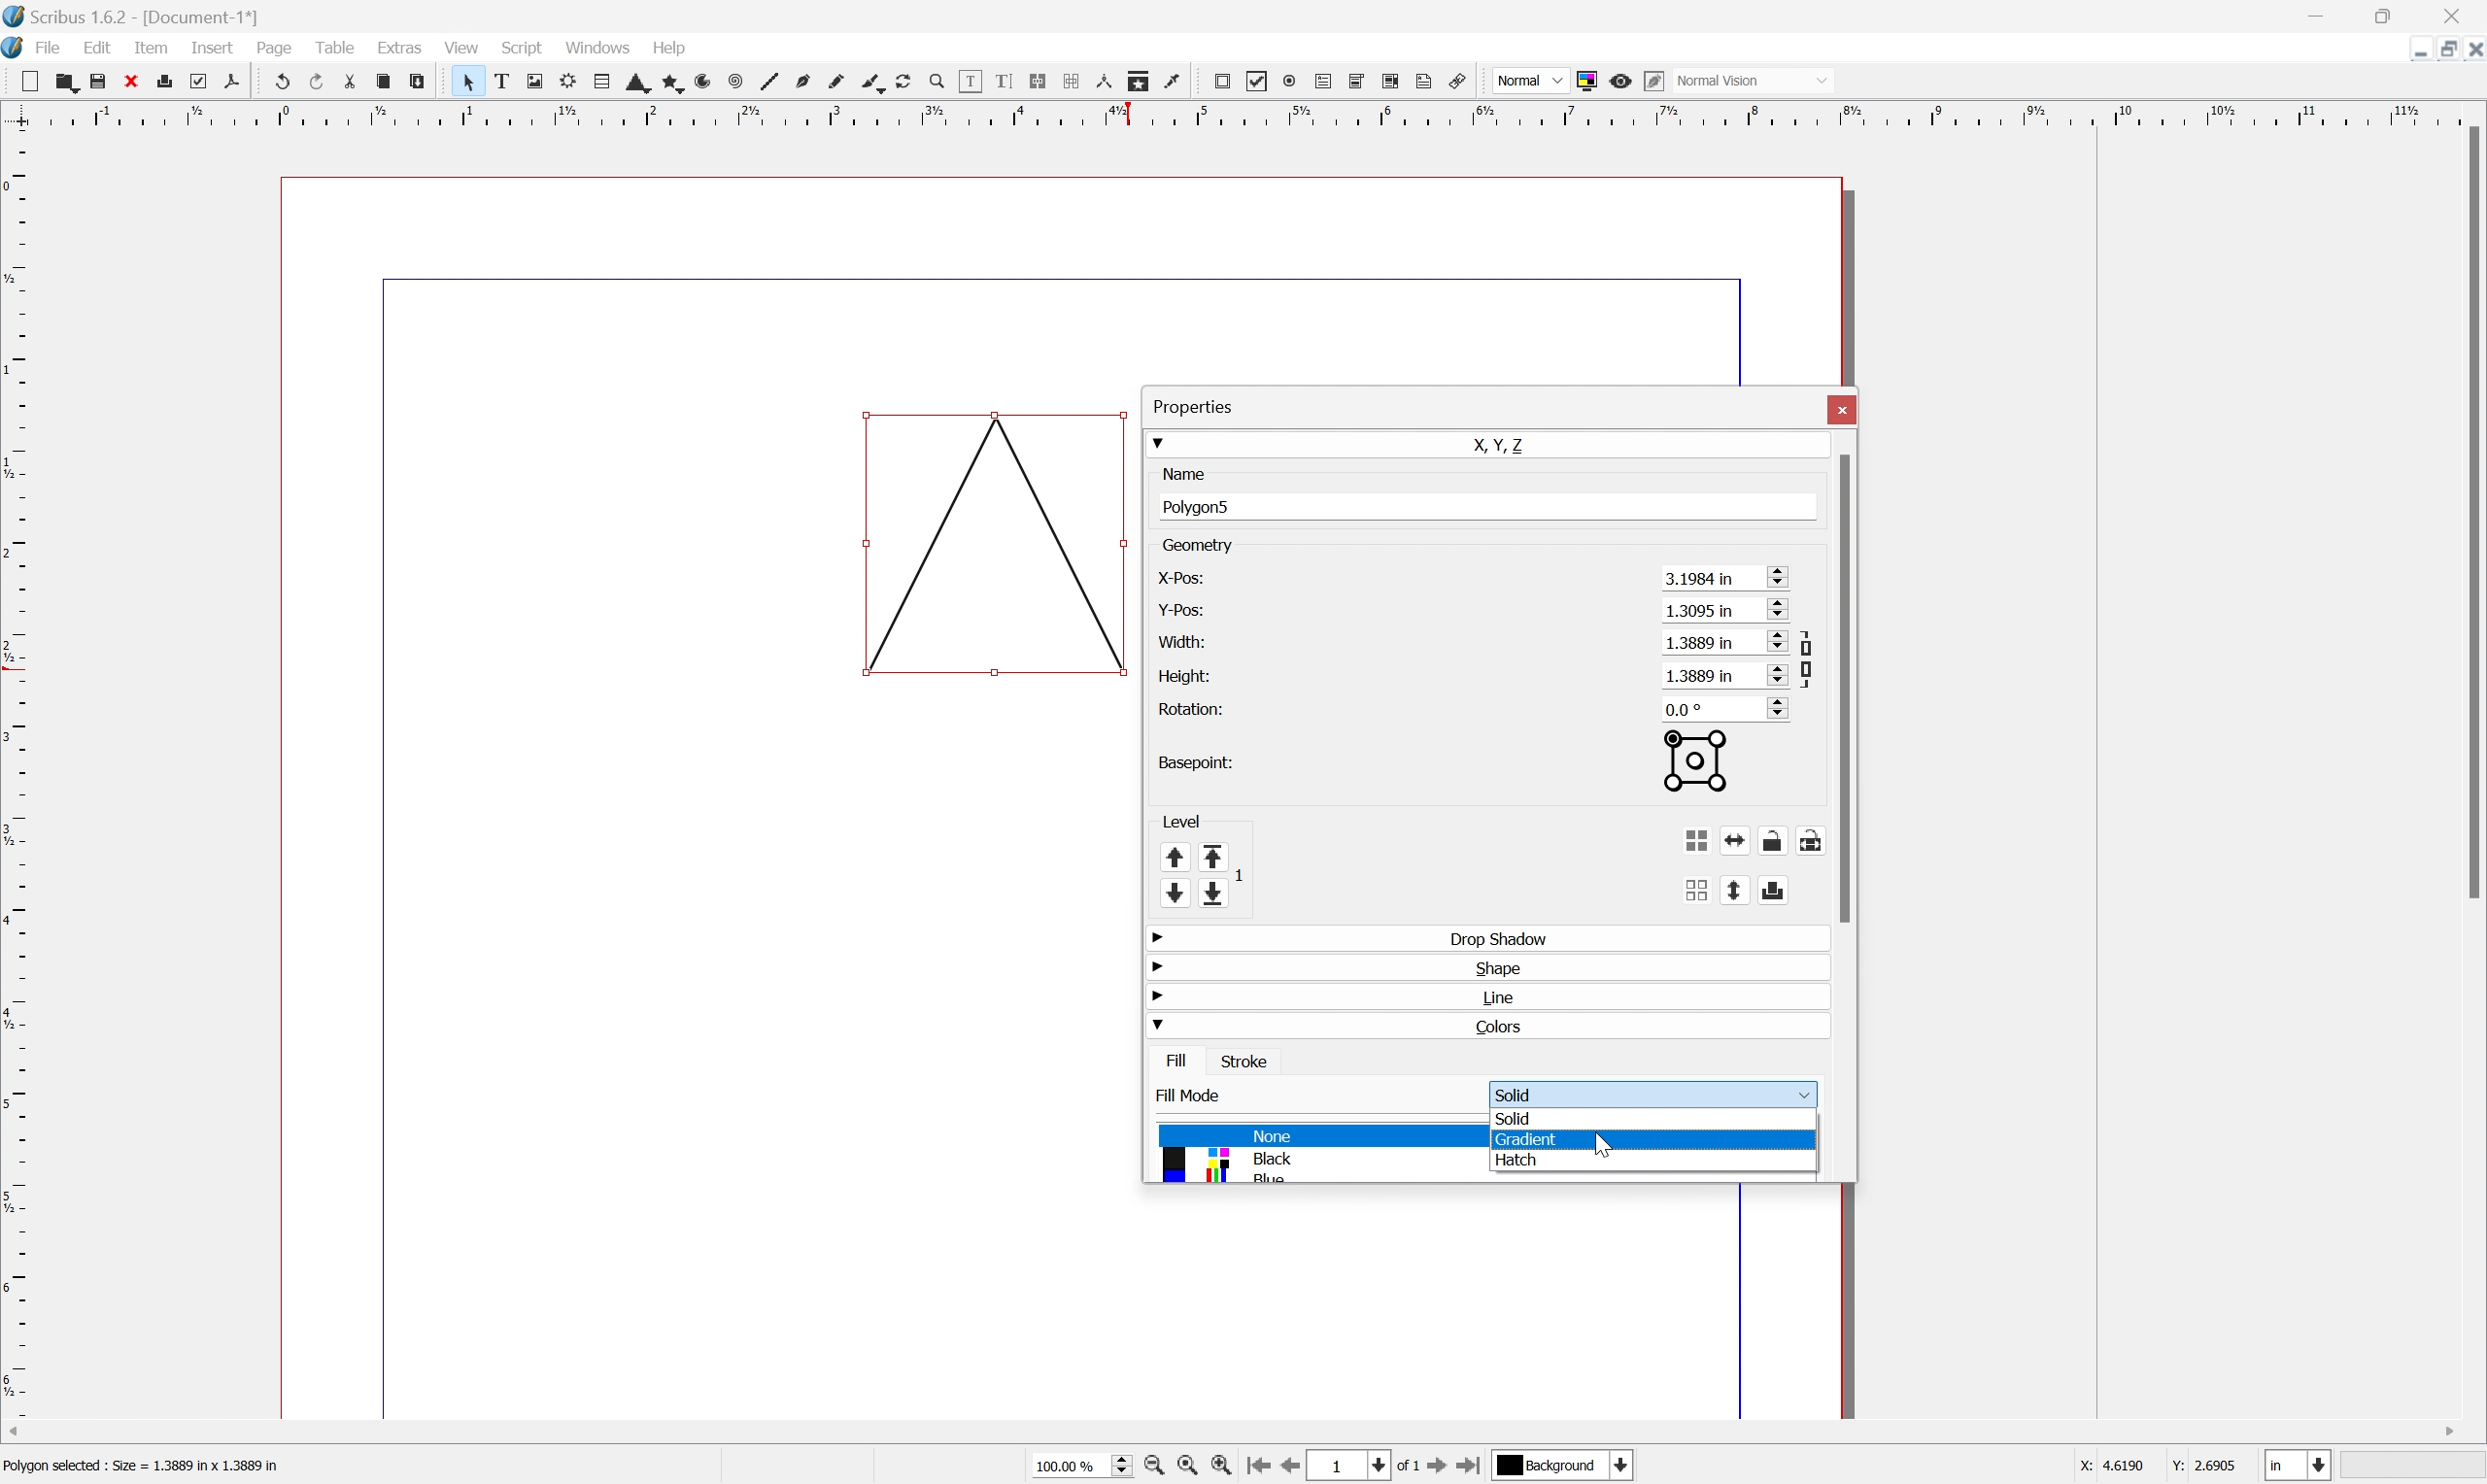 The width and height of the screenshot is (2487, 1484). Describe the element at coordinates (1180, 578) in the screenshot. I see `X-pos:` at that location.